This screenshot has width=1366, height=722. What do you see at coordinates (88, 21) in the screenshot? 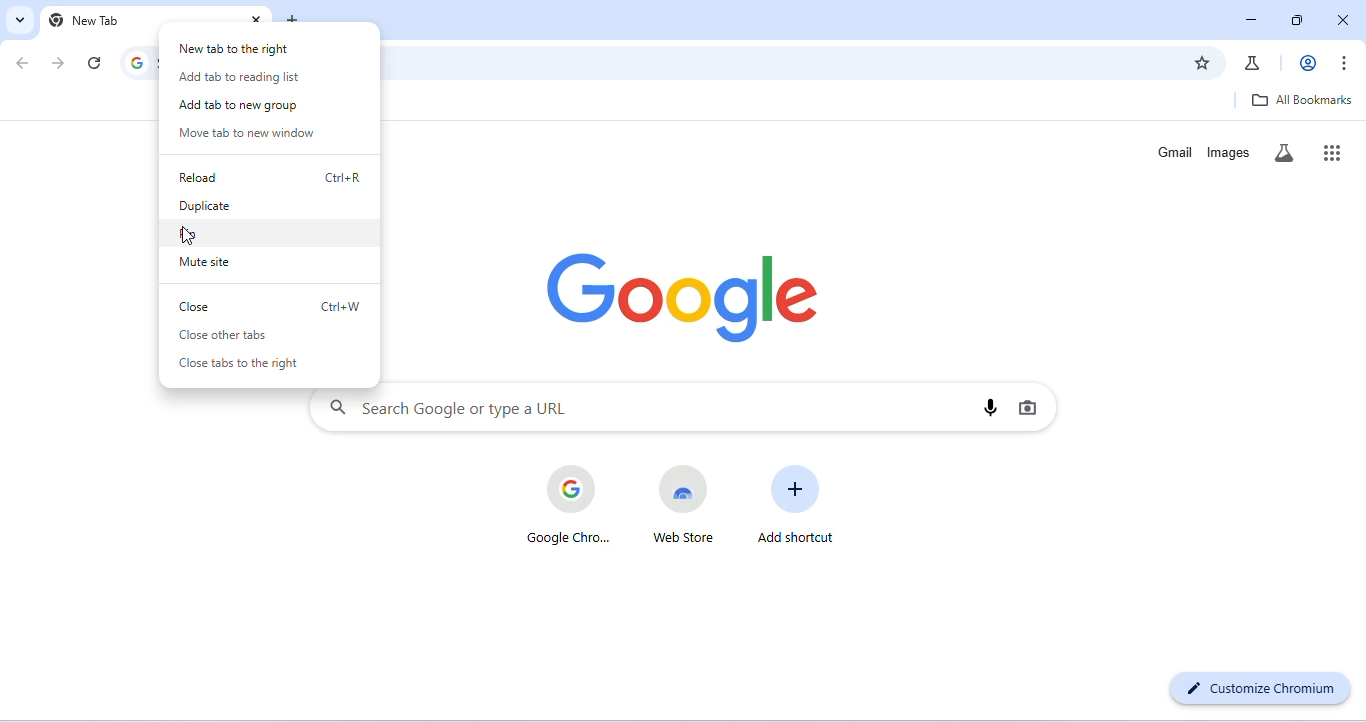
I see `new tab` at bounding box center [88, 21].